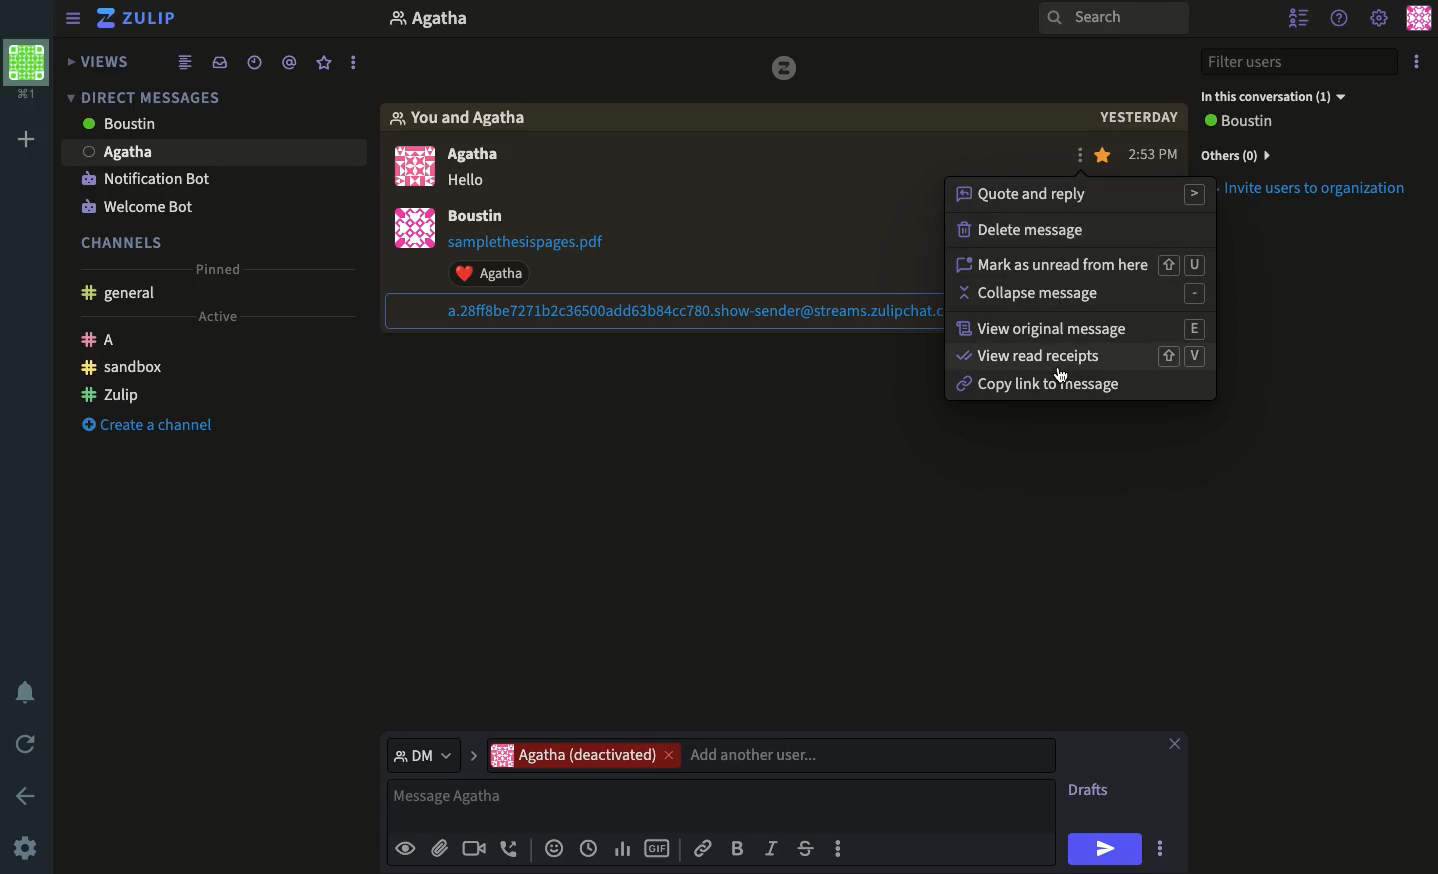 This screenshot has width=1438, height=874. Describe the element at coordinates (431, 754) in the screenshot. I see `DM` at that location.